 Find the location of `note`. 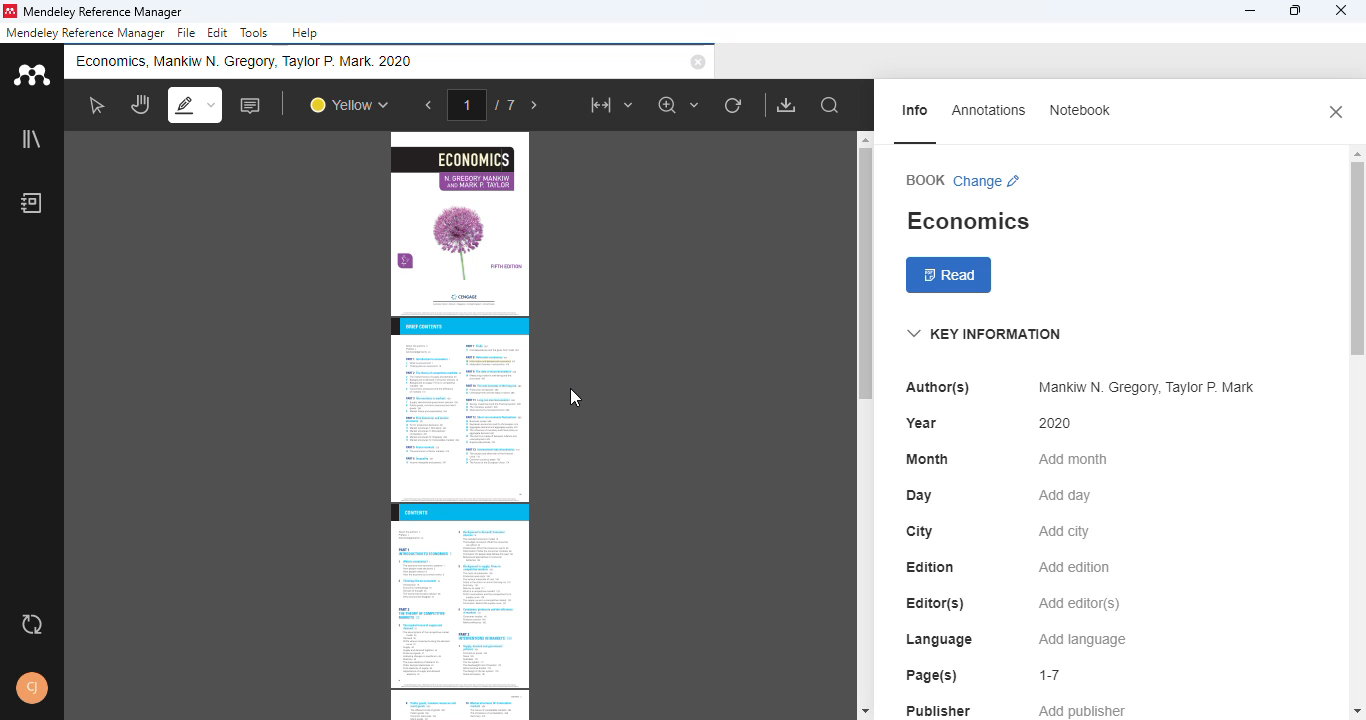

note is located at coordinates (252, 105).